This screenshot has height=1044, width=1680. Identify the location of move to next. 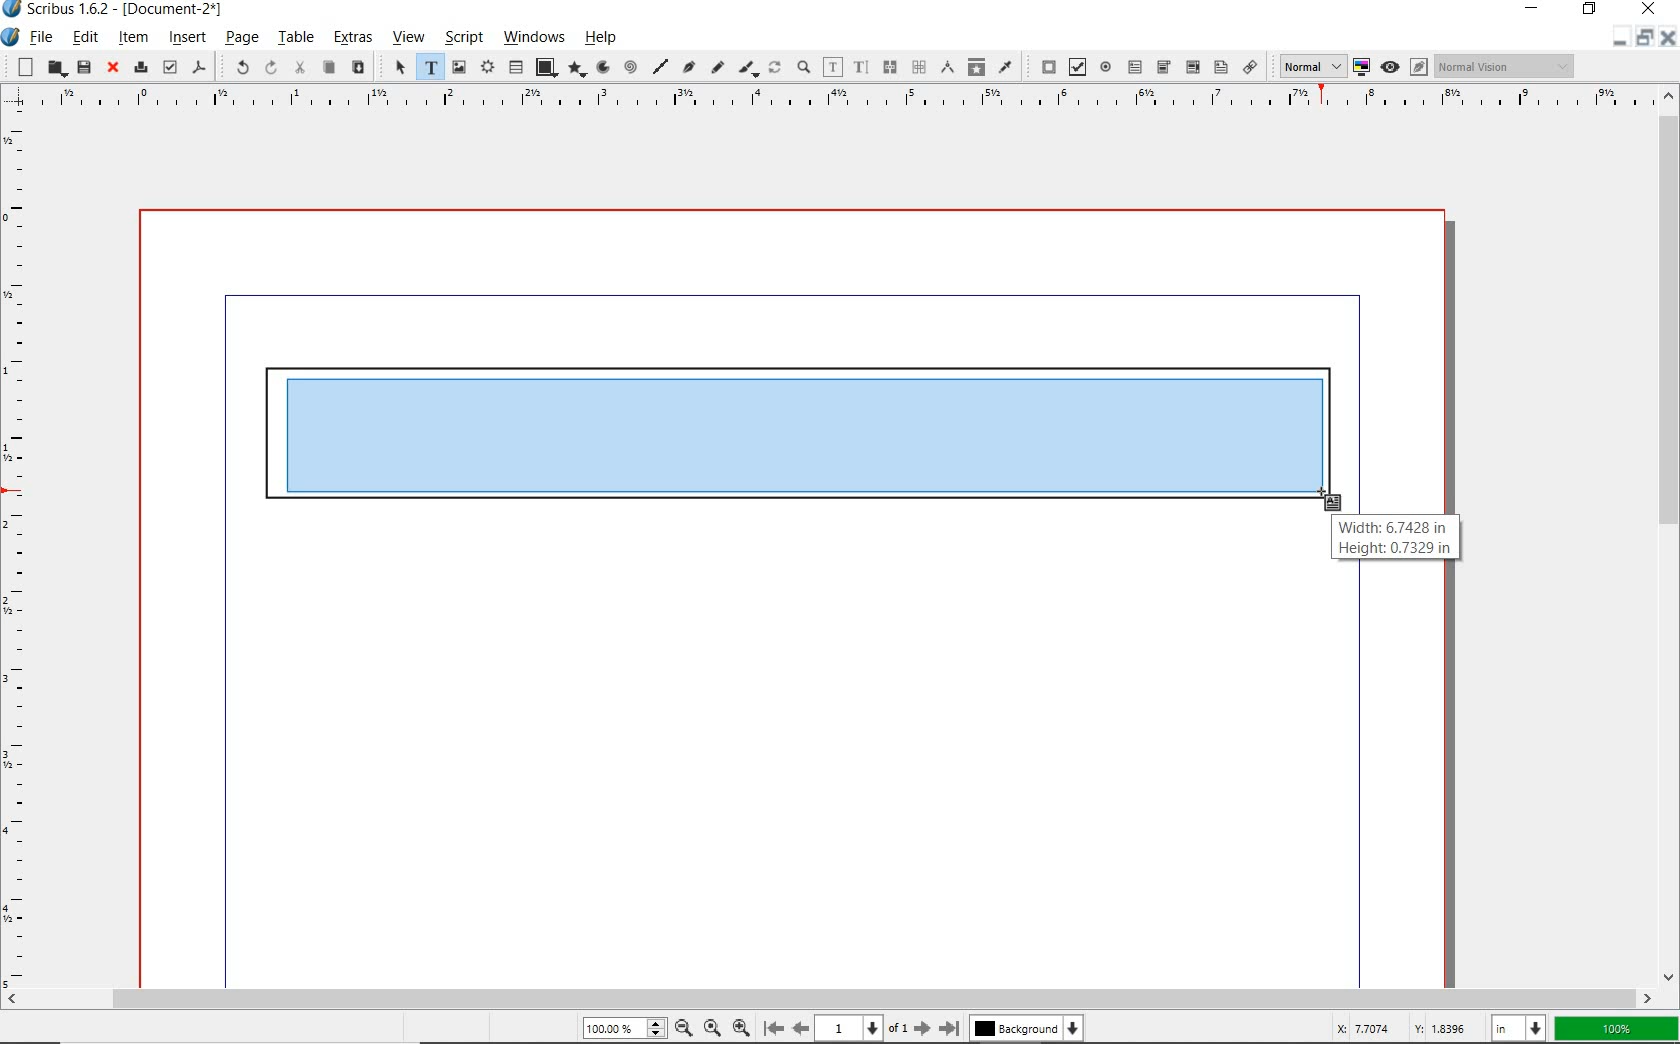
(923, 1028).